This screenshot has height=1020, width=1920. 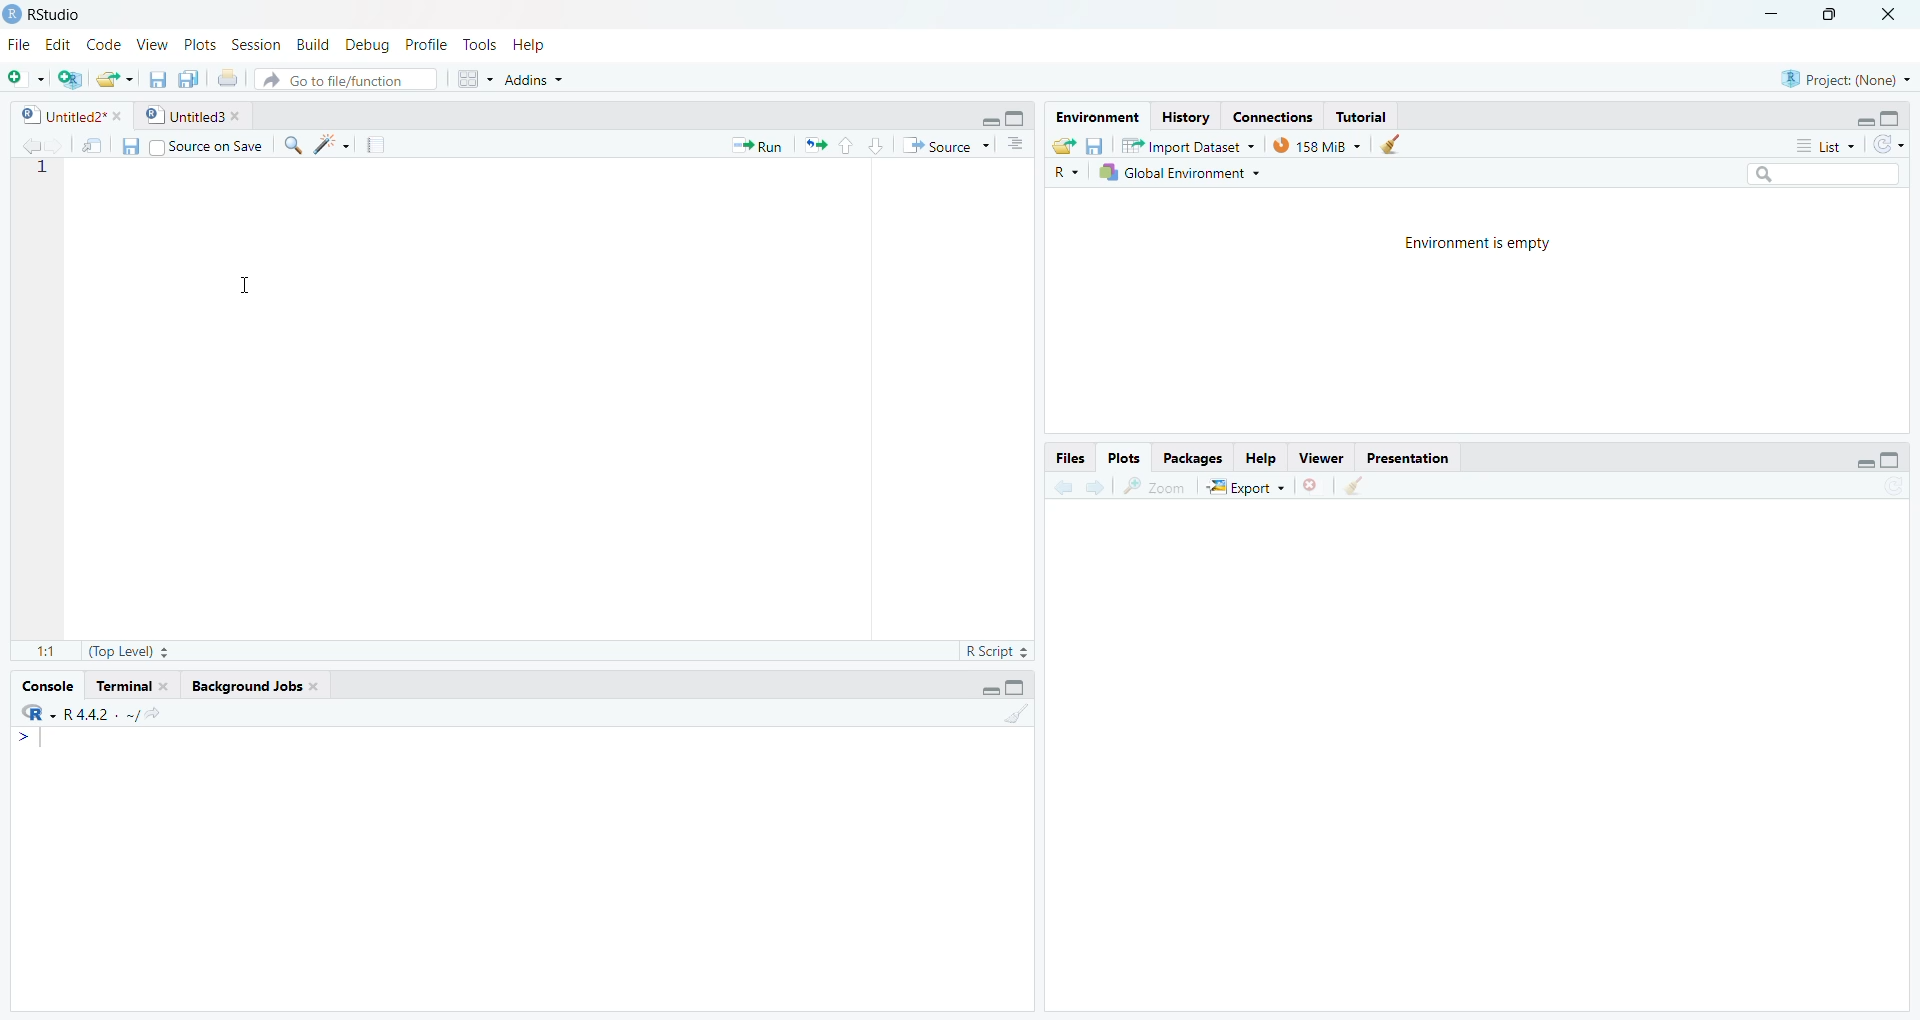 I want to click on RScript , so click(x=994, y=648).